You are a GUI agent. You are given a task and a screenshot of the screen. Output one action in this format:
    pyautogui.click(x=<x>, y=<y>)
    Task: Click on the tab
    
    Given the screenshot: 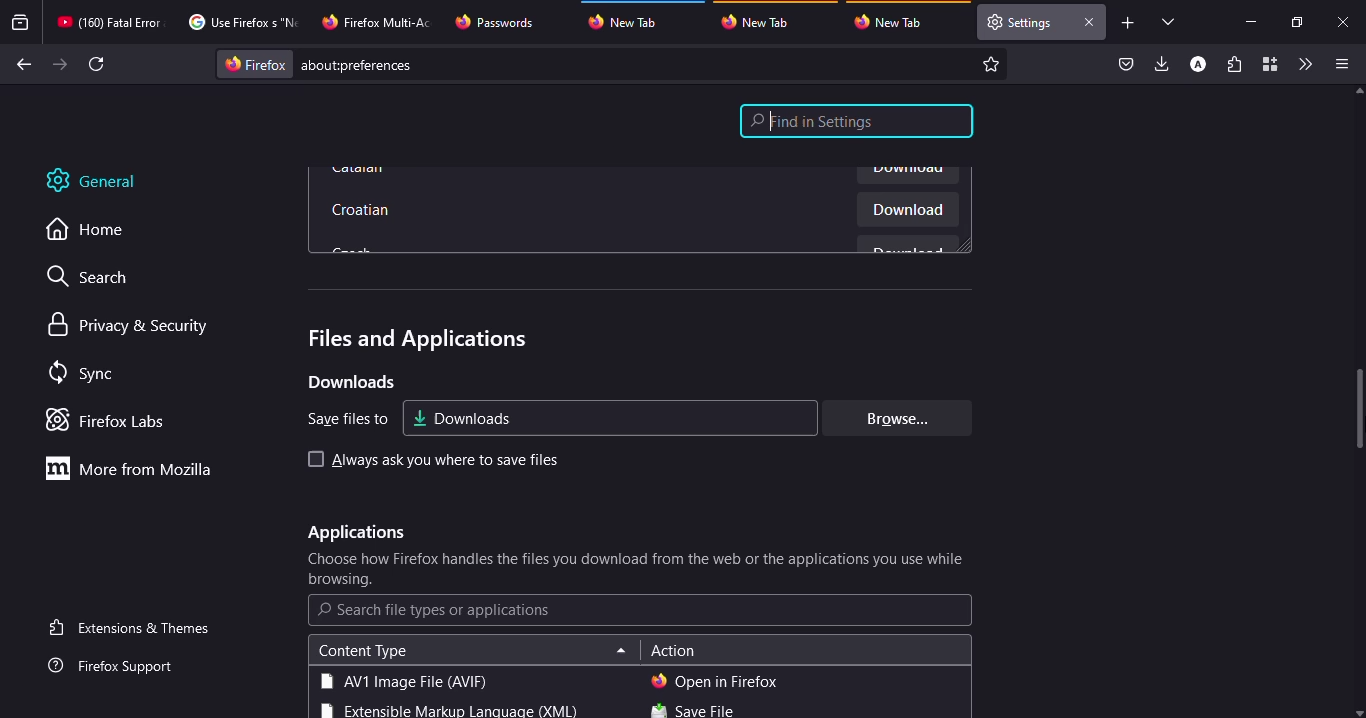 What is the action you would take?
    pyautogui.click(x=379, y=20)
    